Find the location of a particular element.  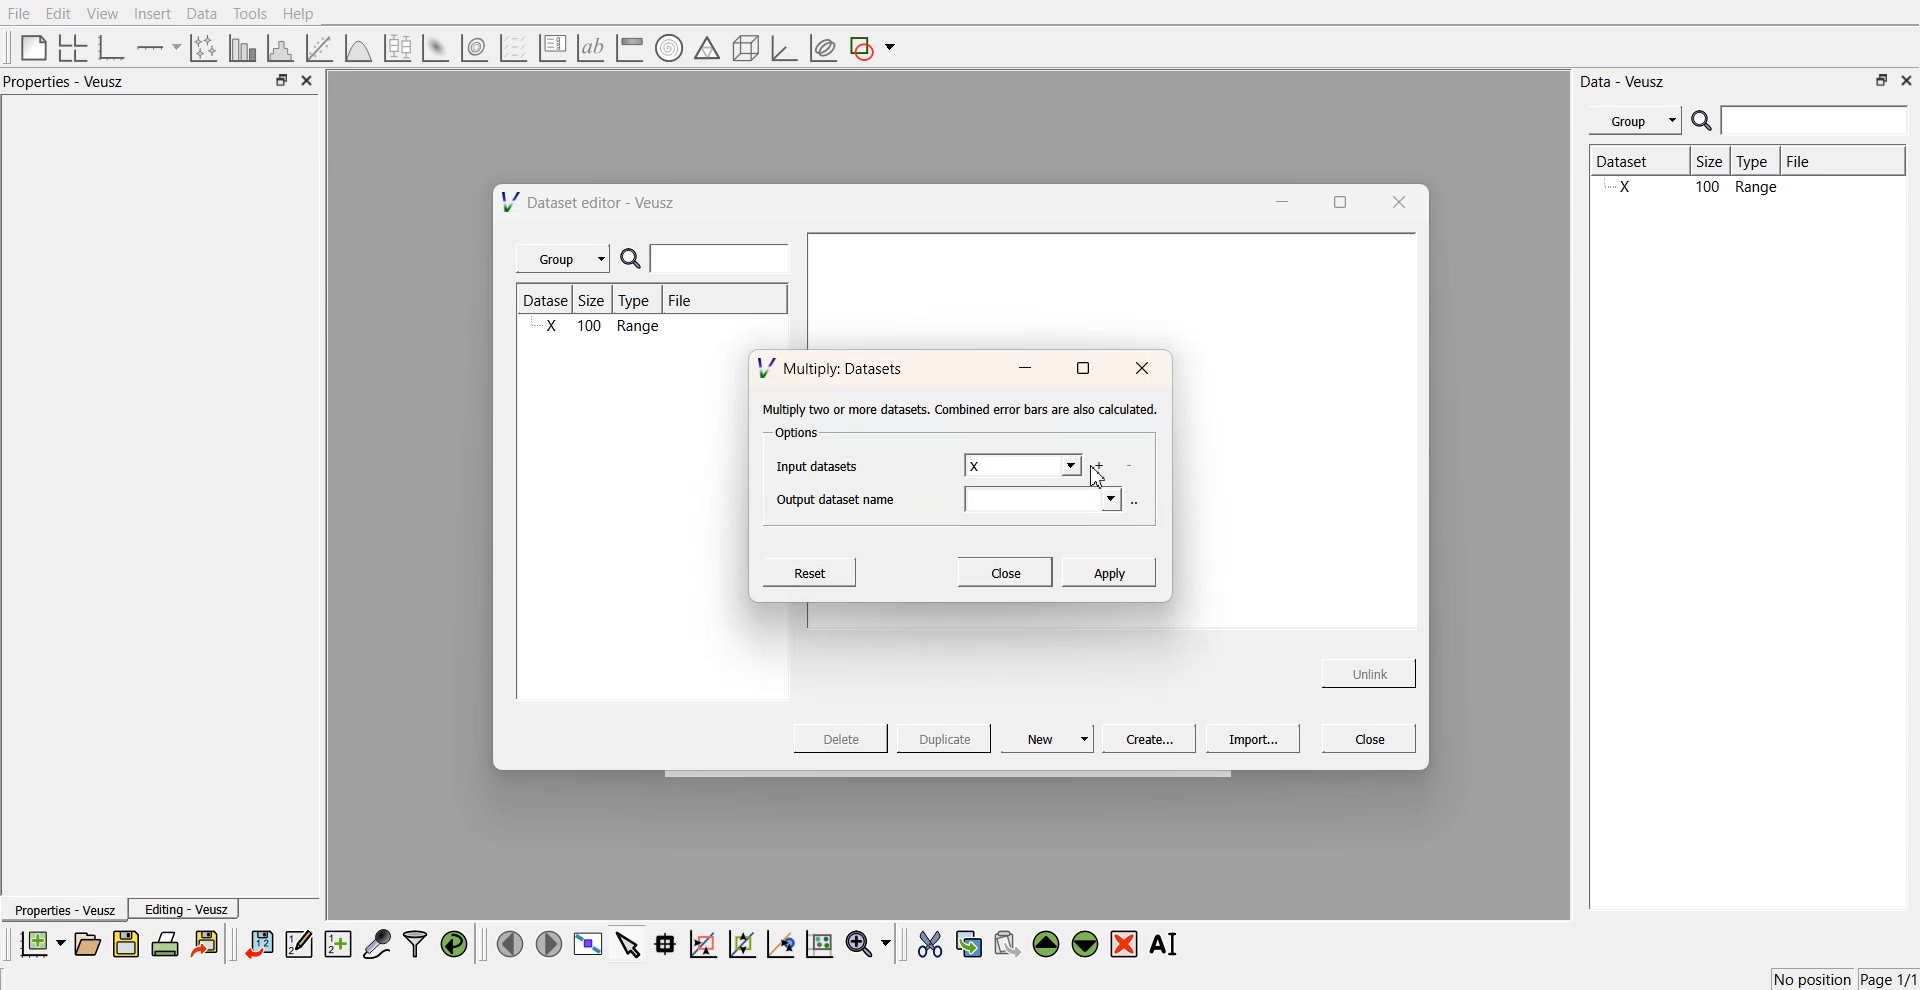

plot a 2d datasets as image is located at coordinates (434, 47).